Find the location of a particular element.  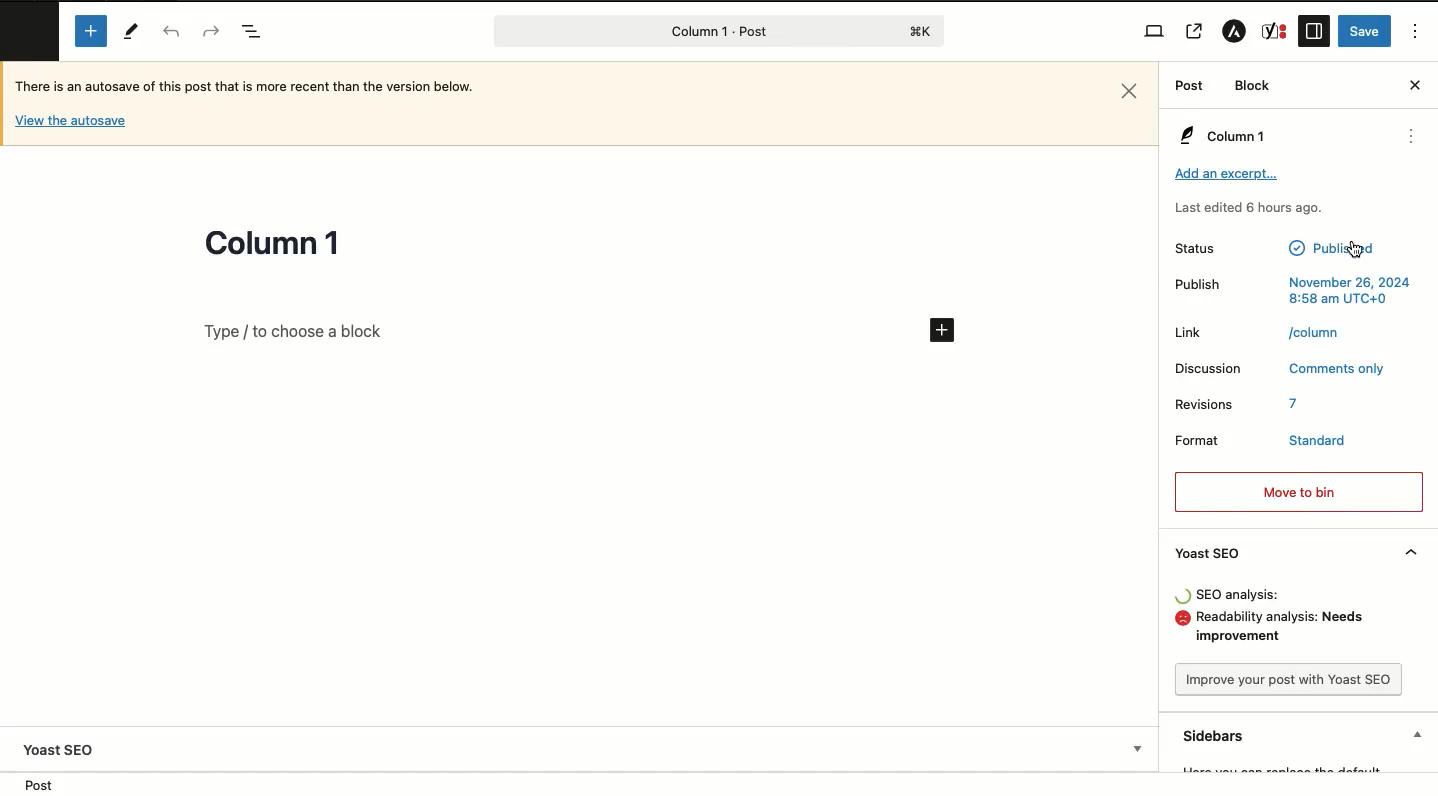

Save is located at coordinates (1367, 30).